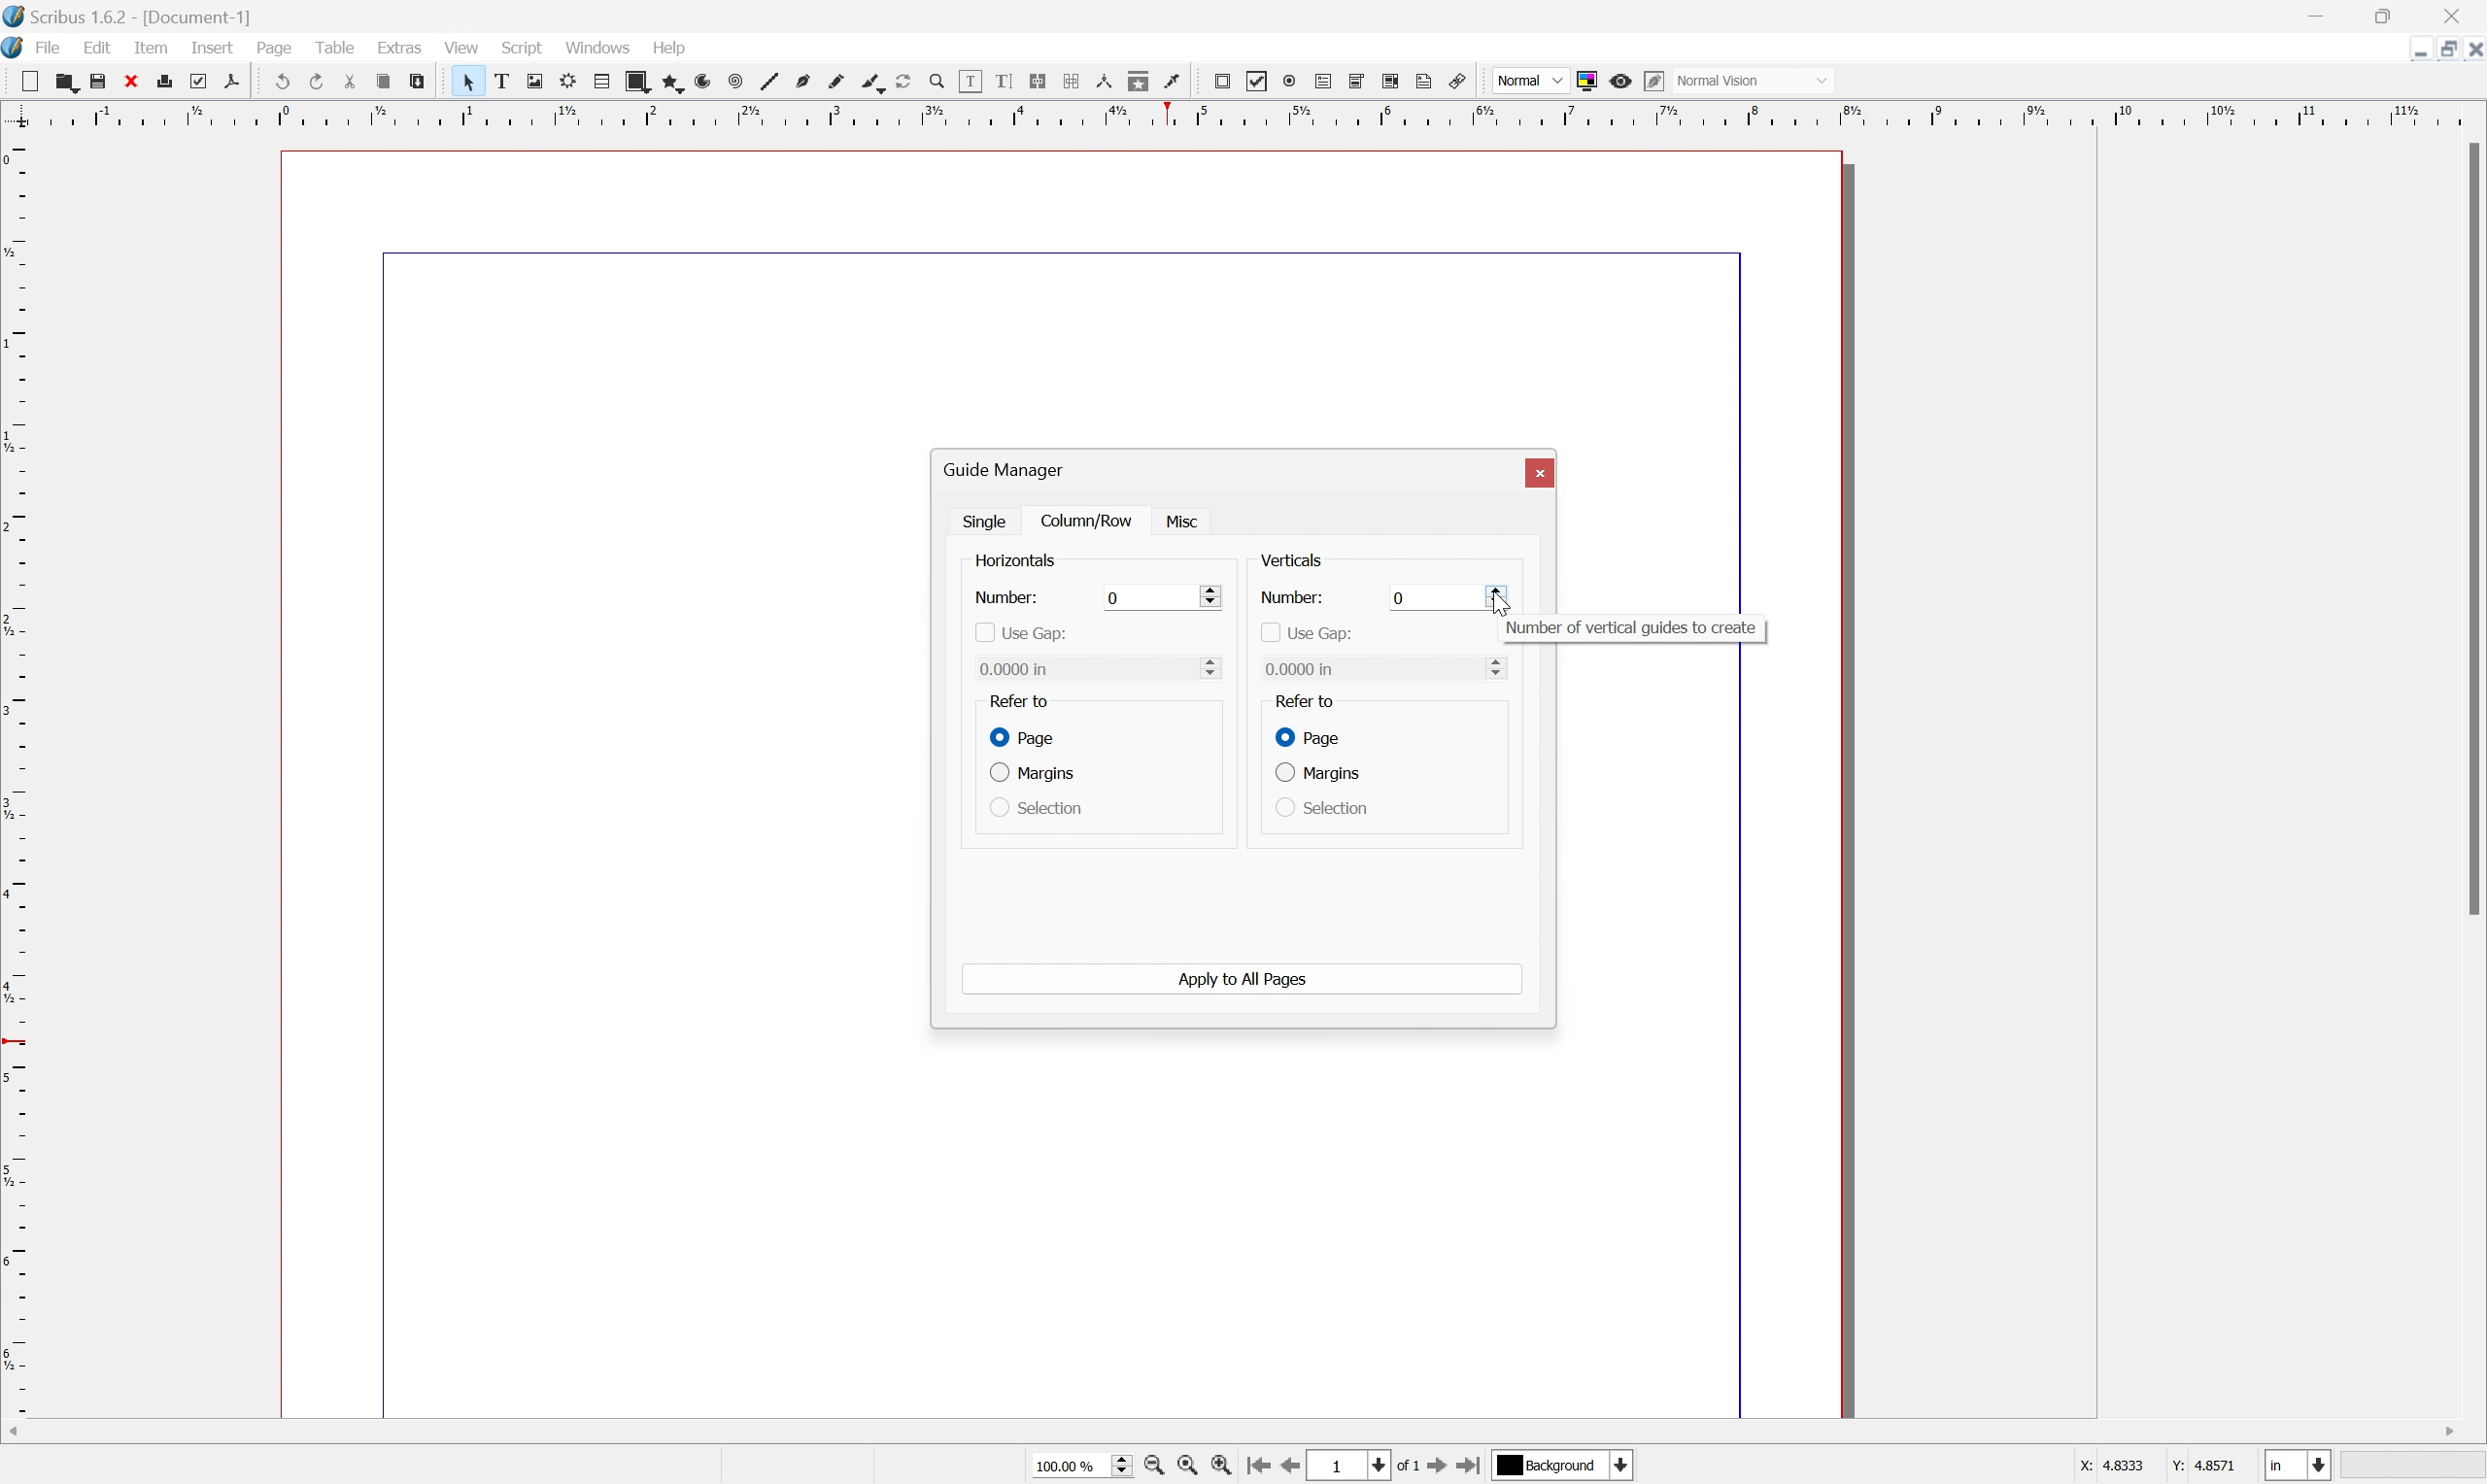  What do you see at coordinates (1223, 1465) in the screenshot?
I see `zoom in` at bounding box center [1223, 1465].